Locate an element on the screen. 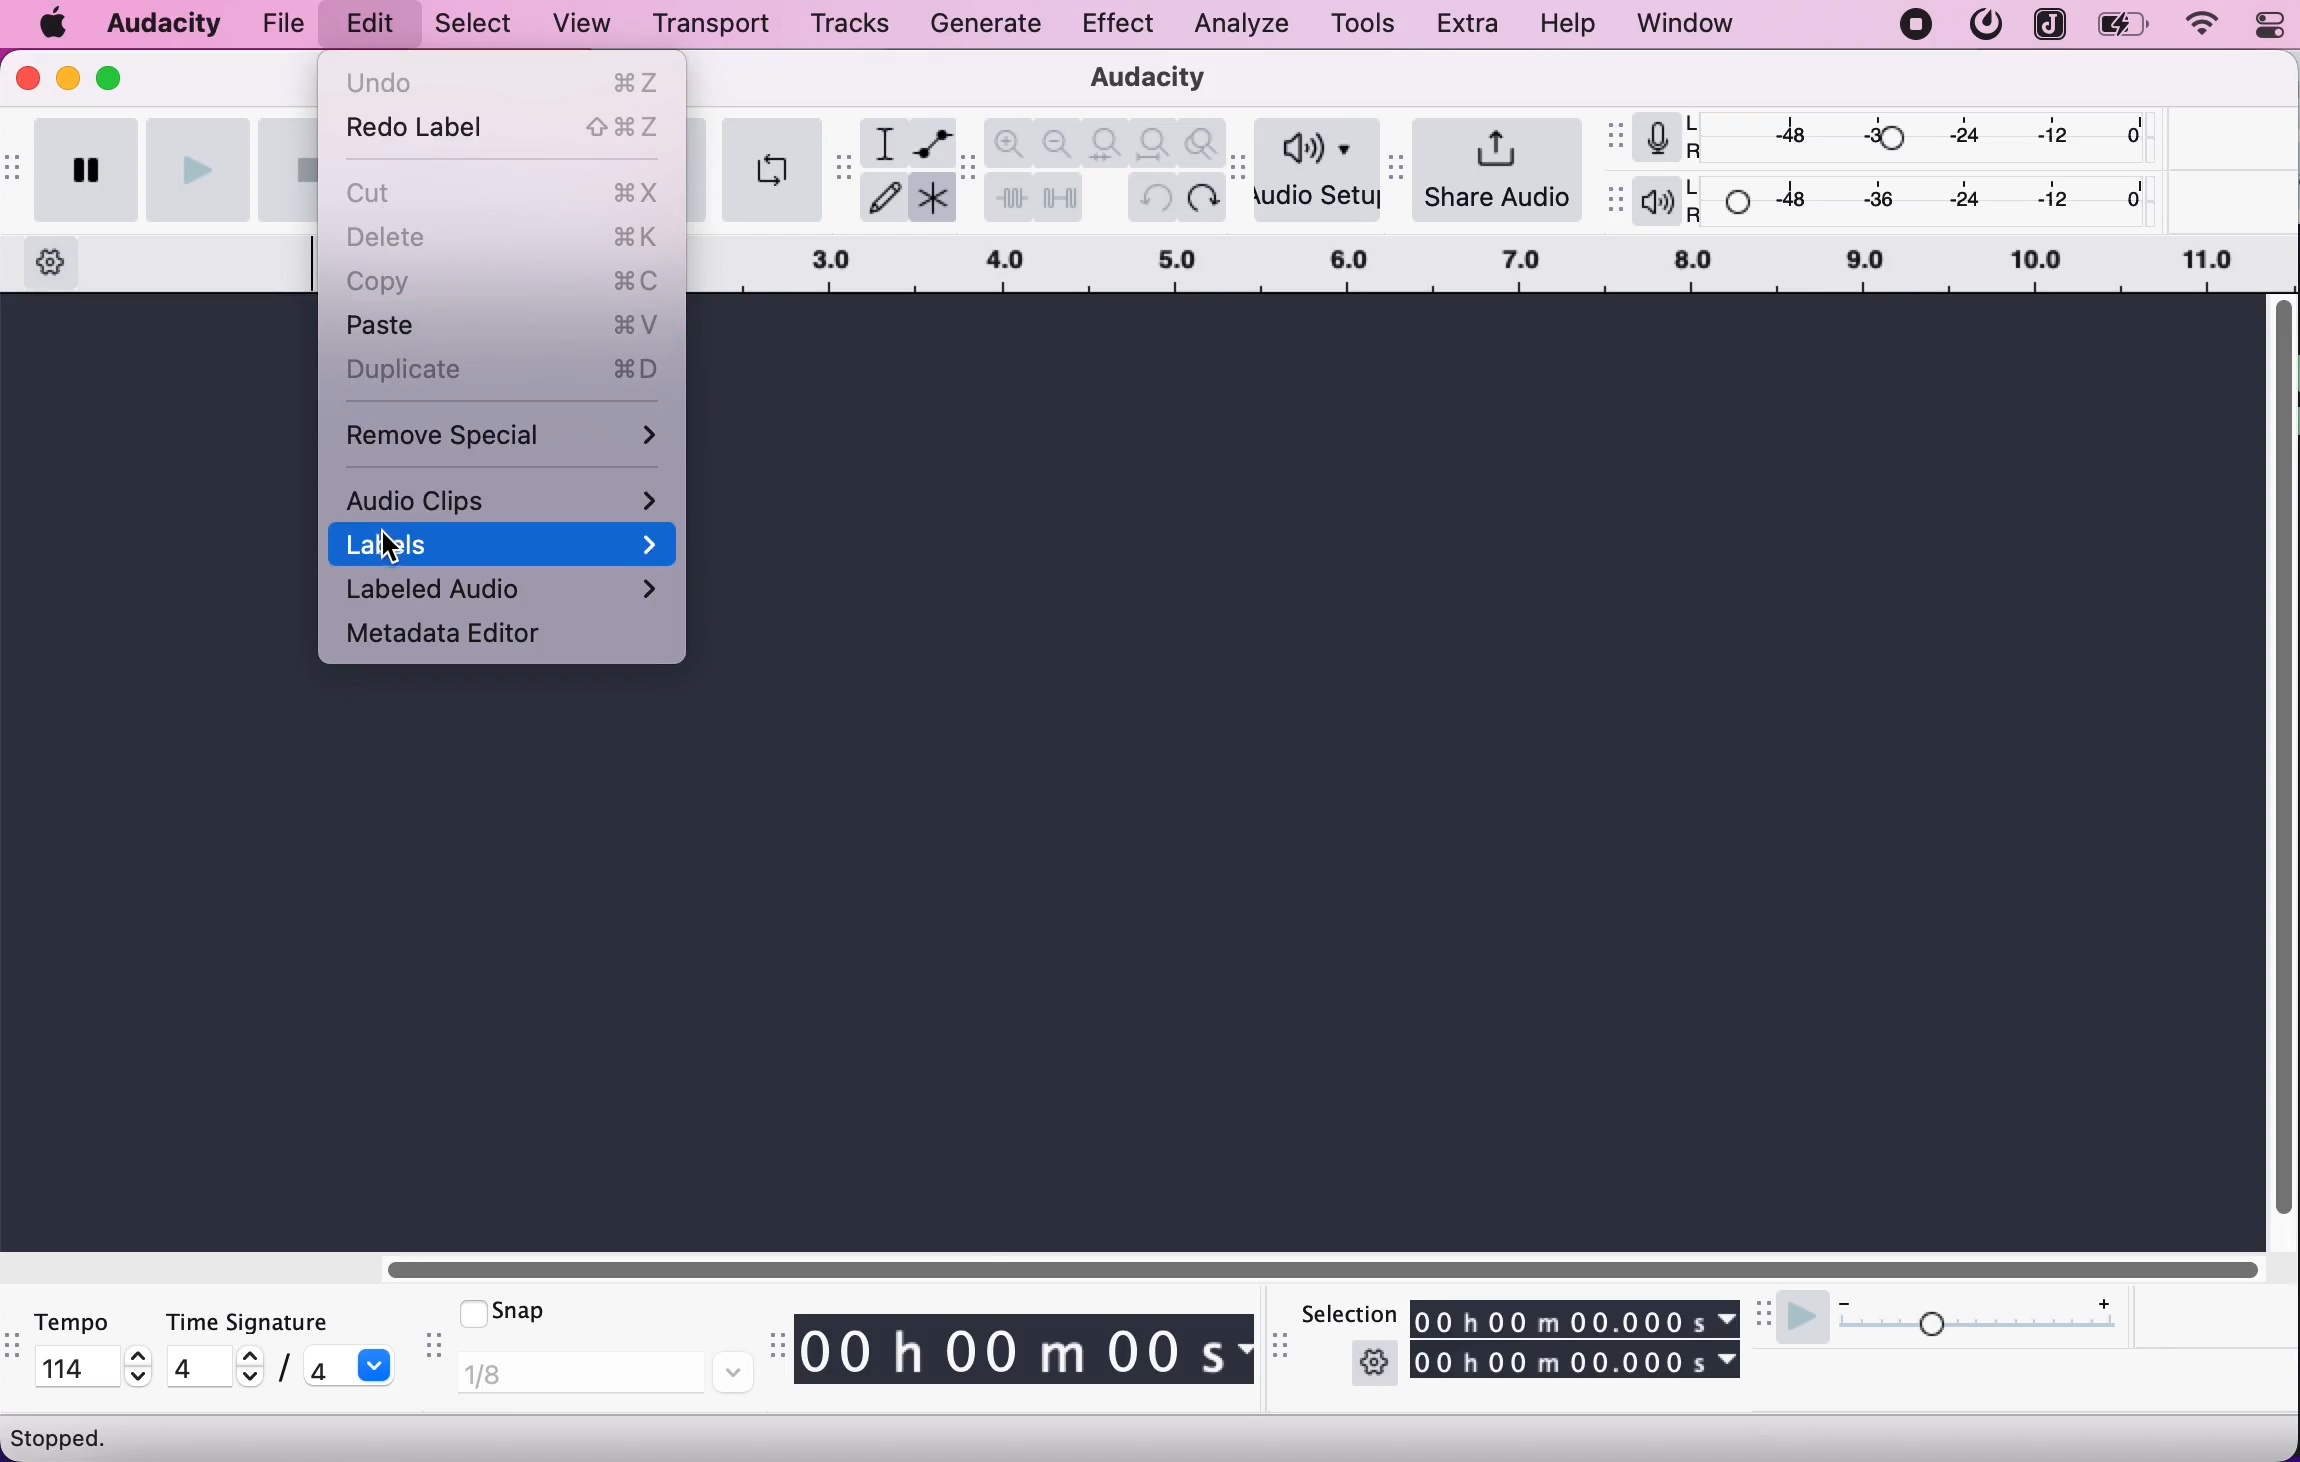 Image resolution: width=2300 pixels, height=1462 pixels. play at speed is located at coordinates (1800, 1319).